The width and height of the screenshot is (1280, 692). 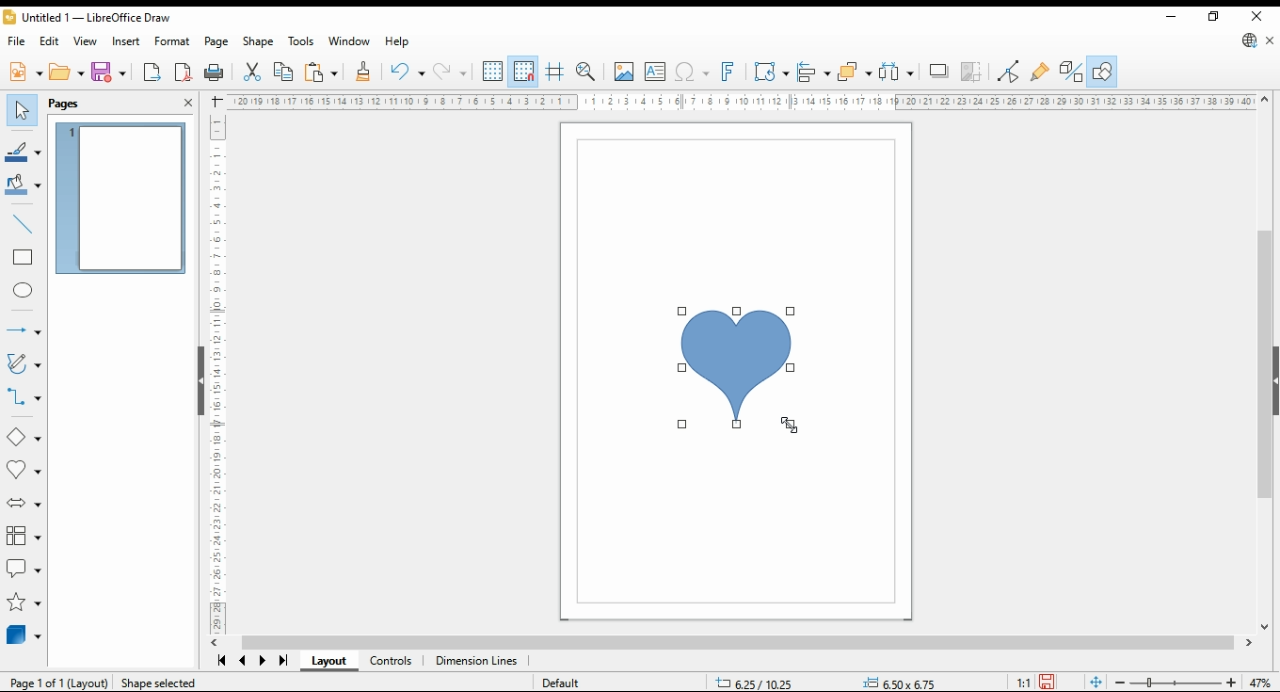 What do you see at coordinates (1256, 16) in the screenshot?
I see `close window` at bounding box center [1256, 16].